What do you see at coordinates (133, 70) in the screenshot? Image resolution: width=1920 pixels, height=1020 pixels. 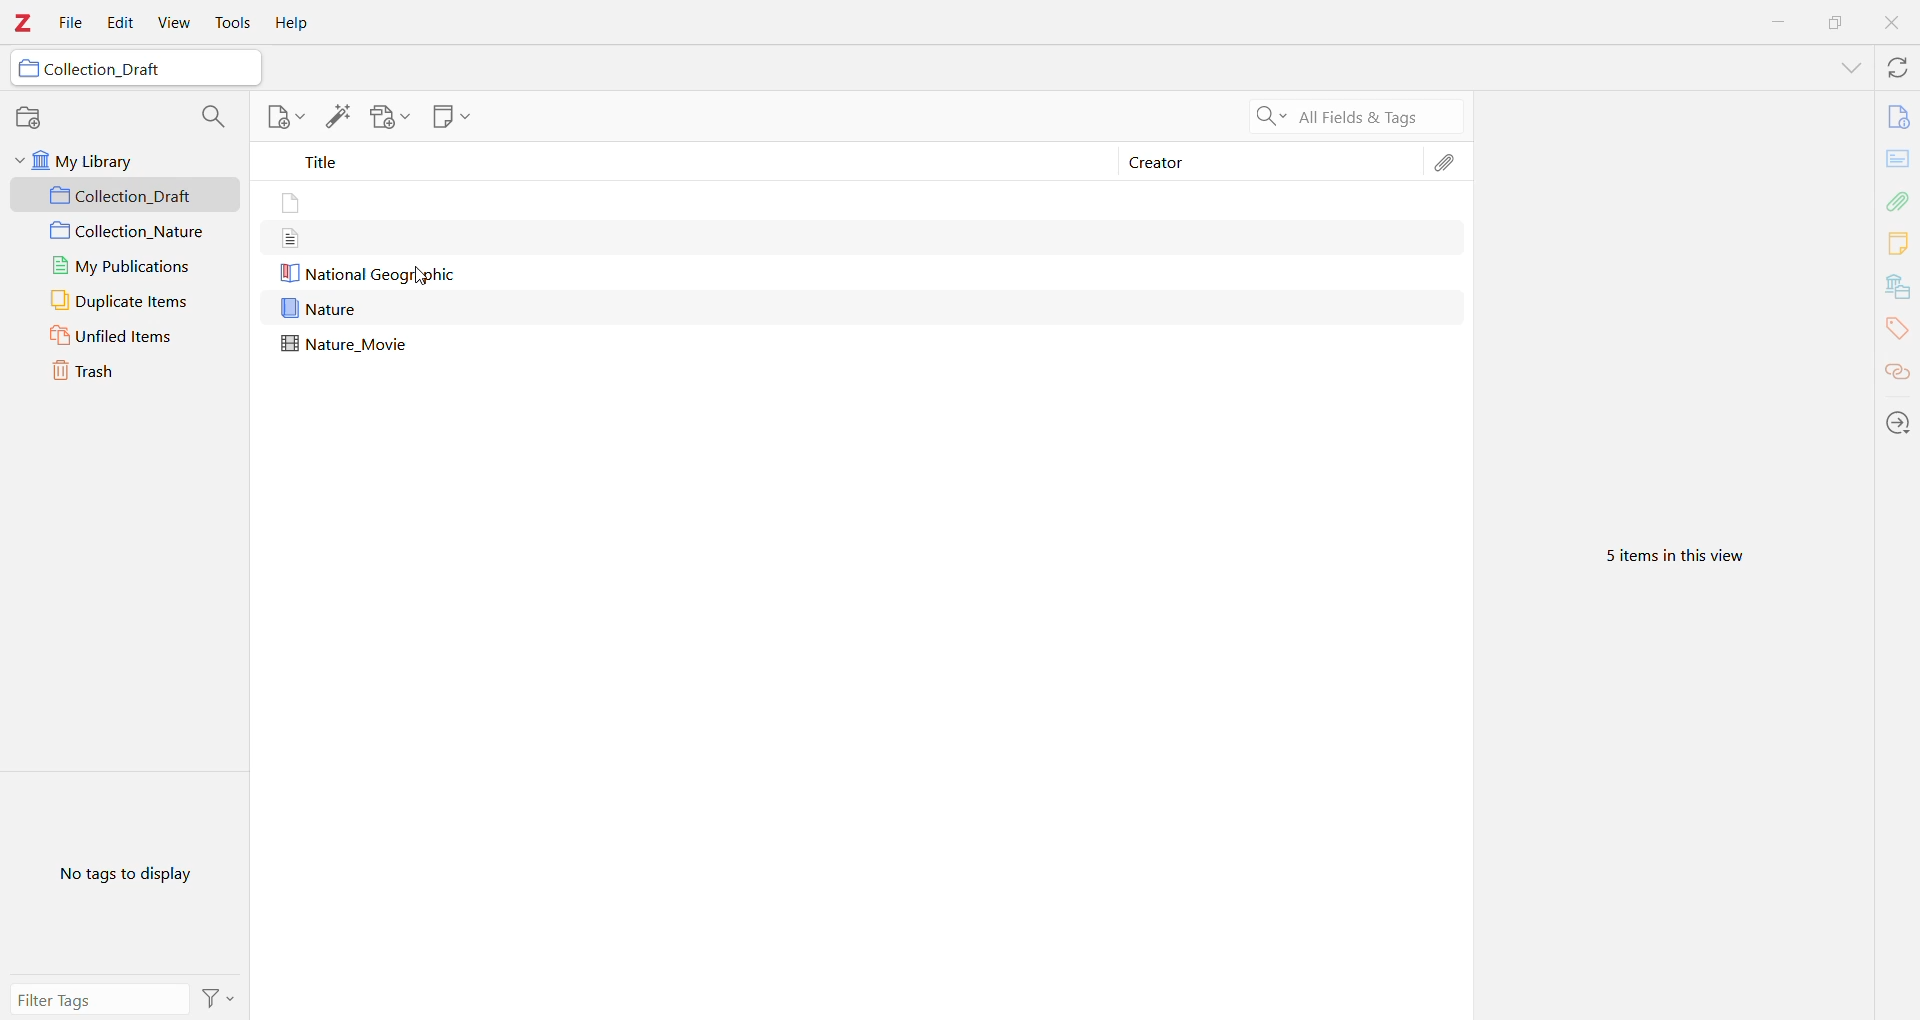 I see `Collection_Draft` at bounding box center [133, 70].